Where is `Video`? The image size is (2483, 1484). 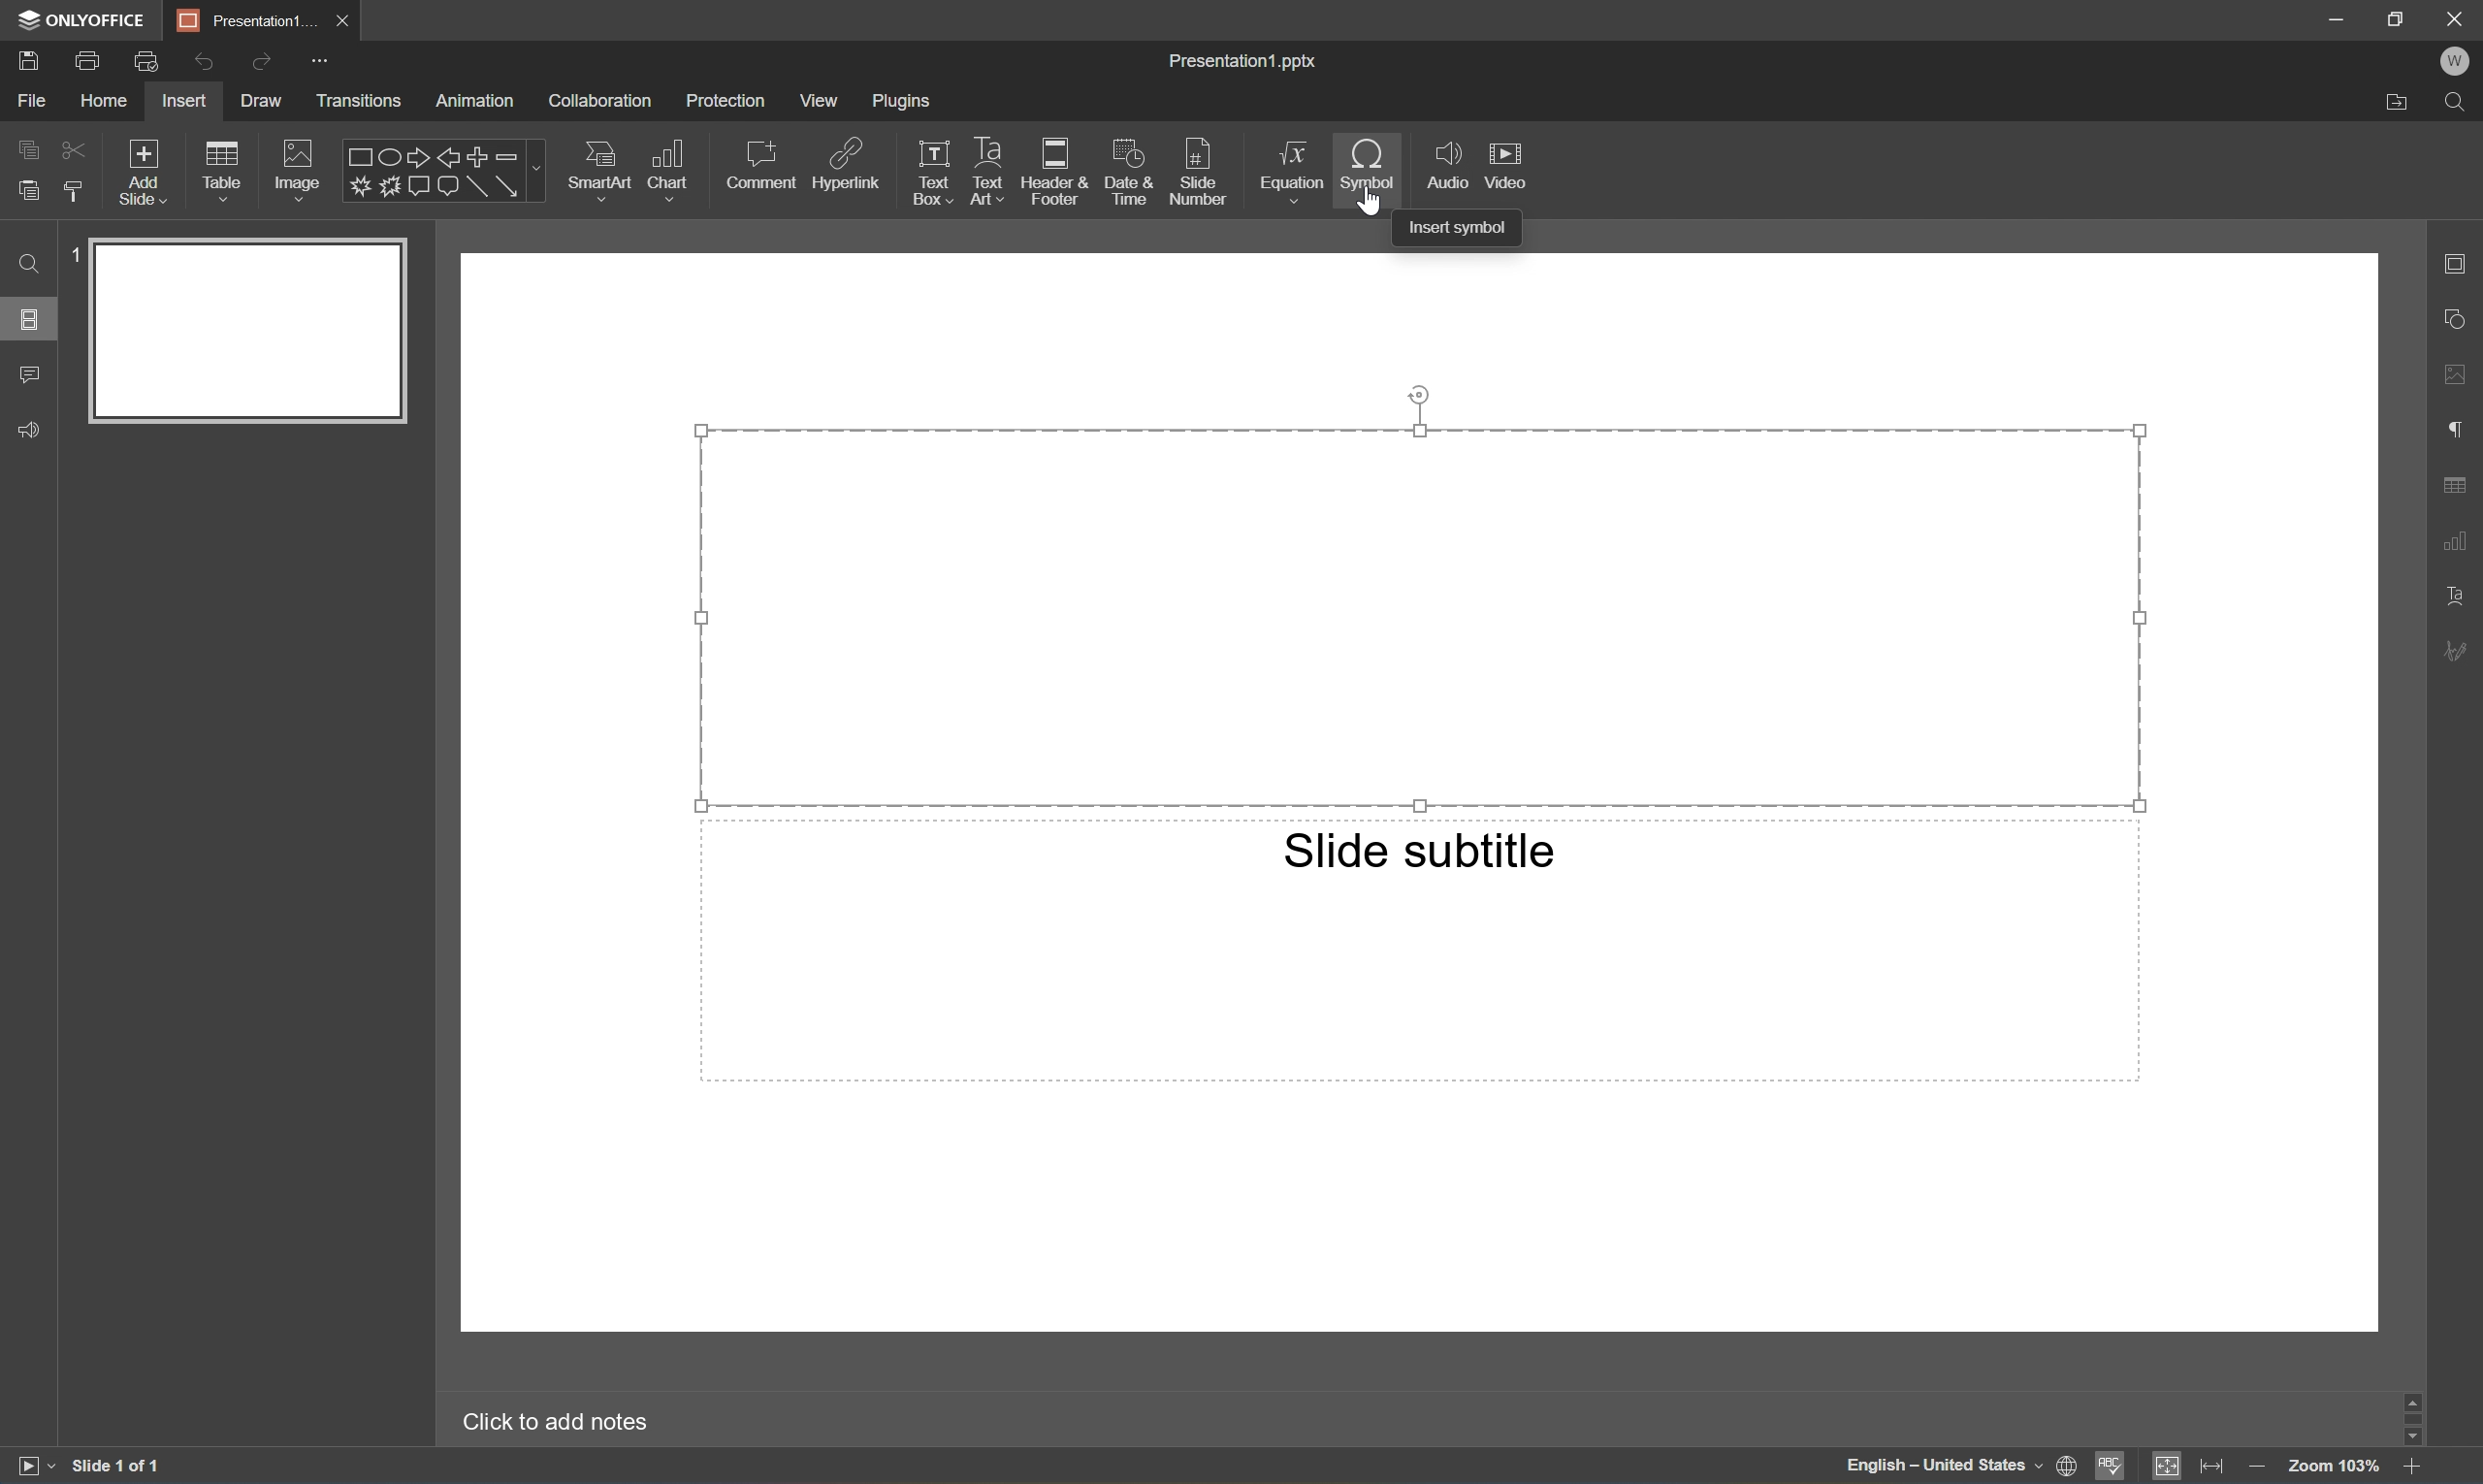
Video is located at coordinates (1507, 165).